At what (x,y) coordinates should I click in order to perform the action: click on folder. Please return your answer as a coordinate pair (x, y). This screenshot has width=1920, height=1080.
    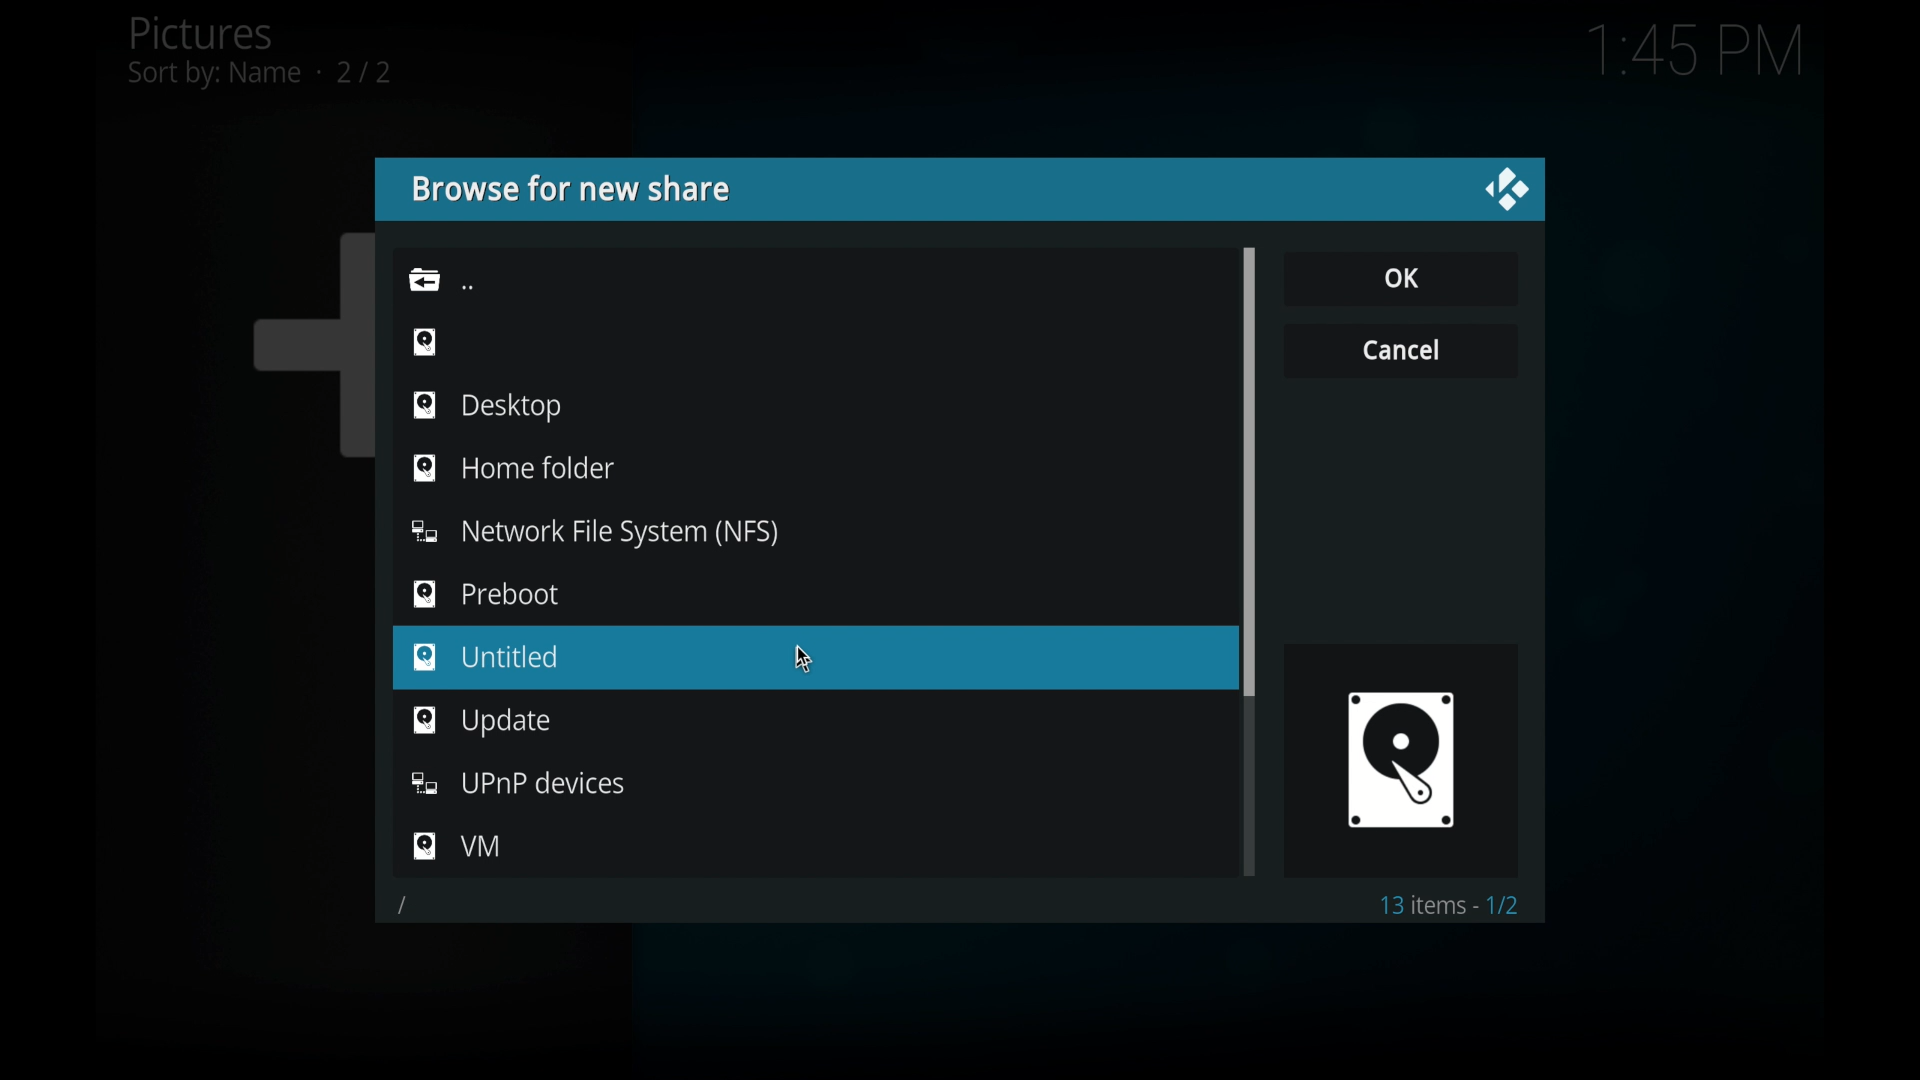
    Looking at the image, I should click on (526, 782).